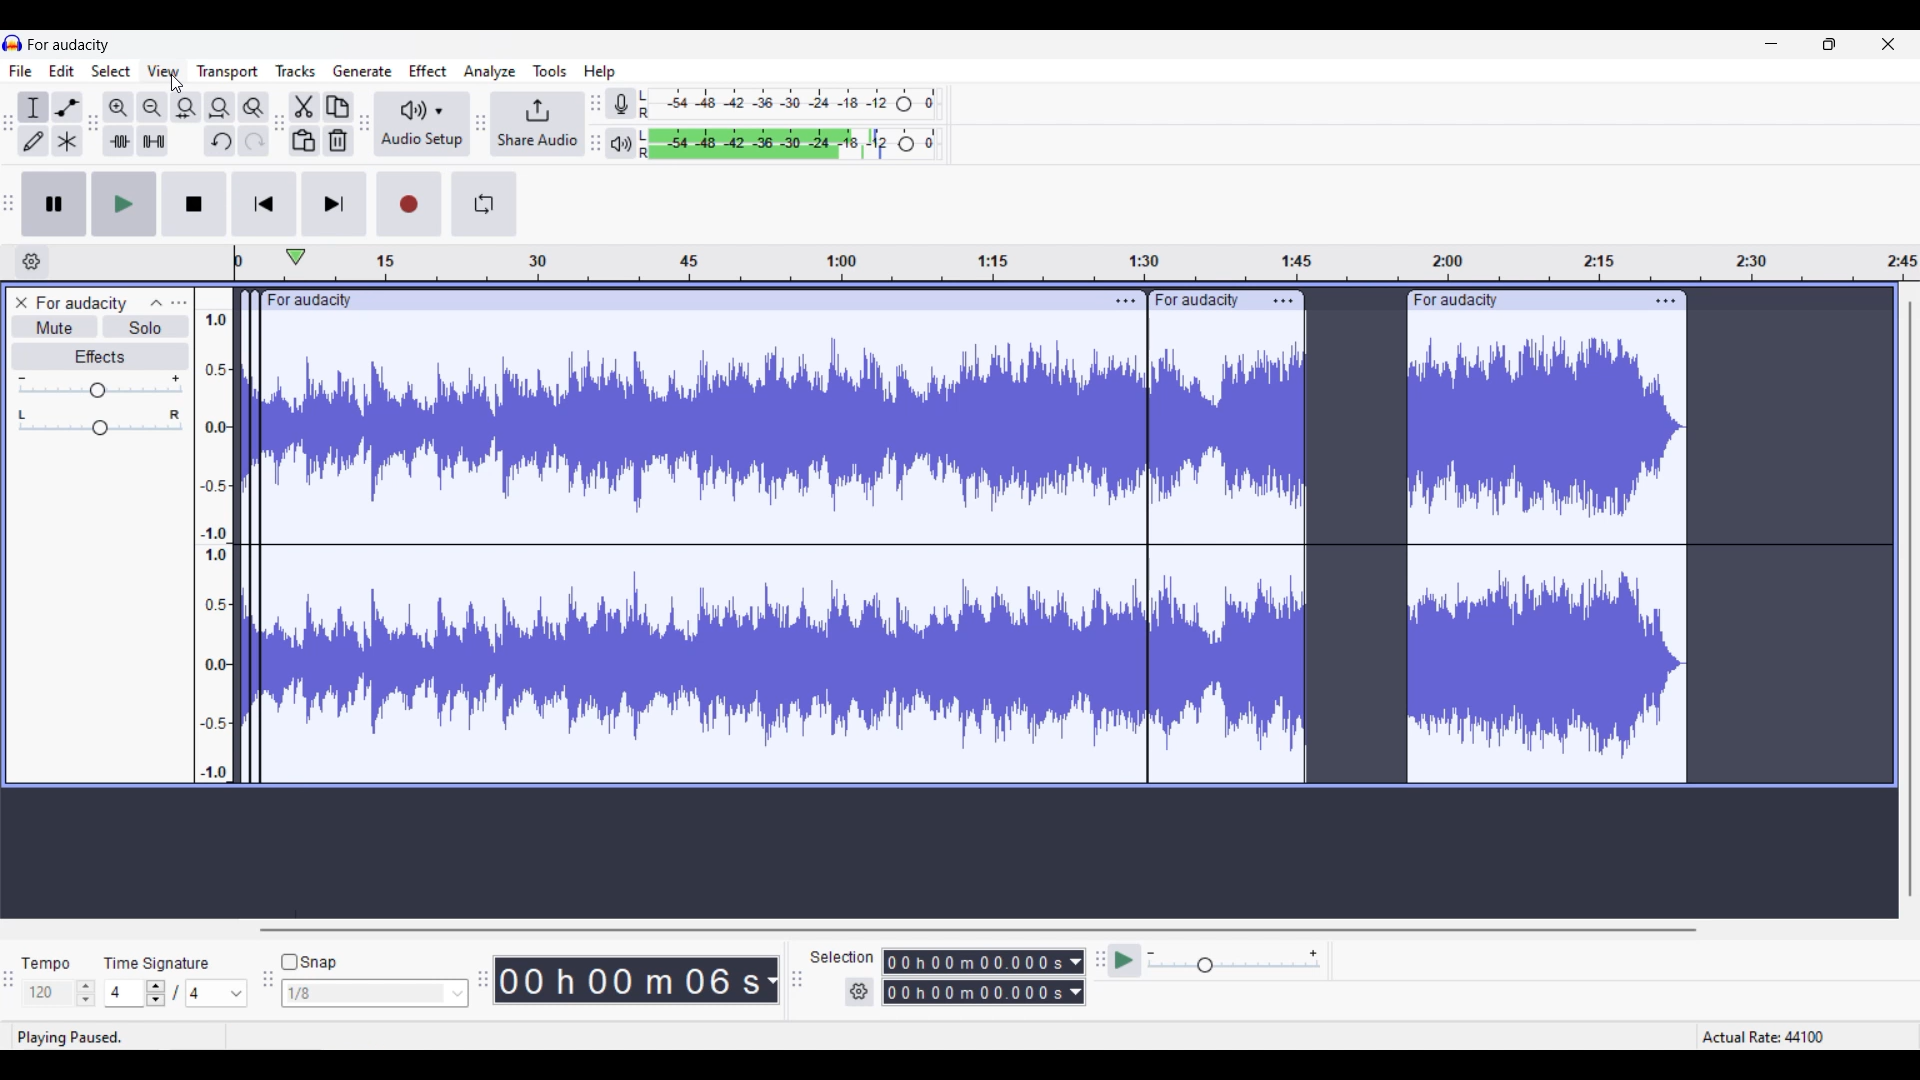  Describe the element at coordinates (118, 108) in the screenshot. I see `Zoom in` at that location.